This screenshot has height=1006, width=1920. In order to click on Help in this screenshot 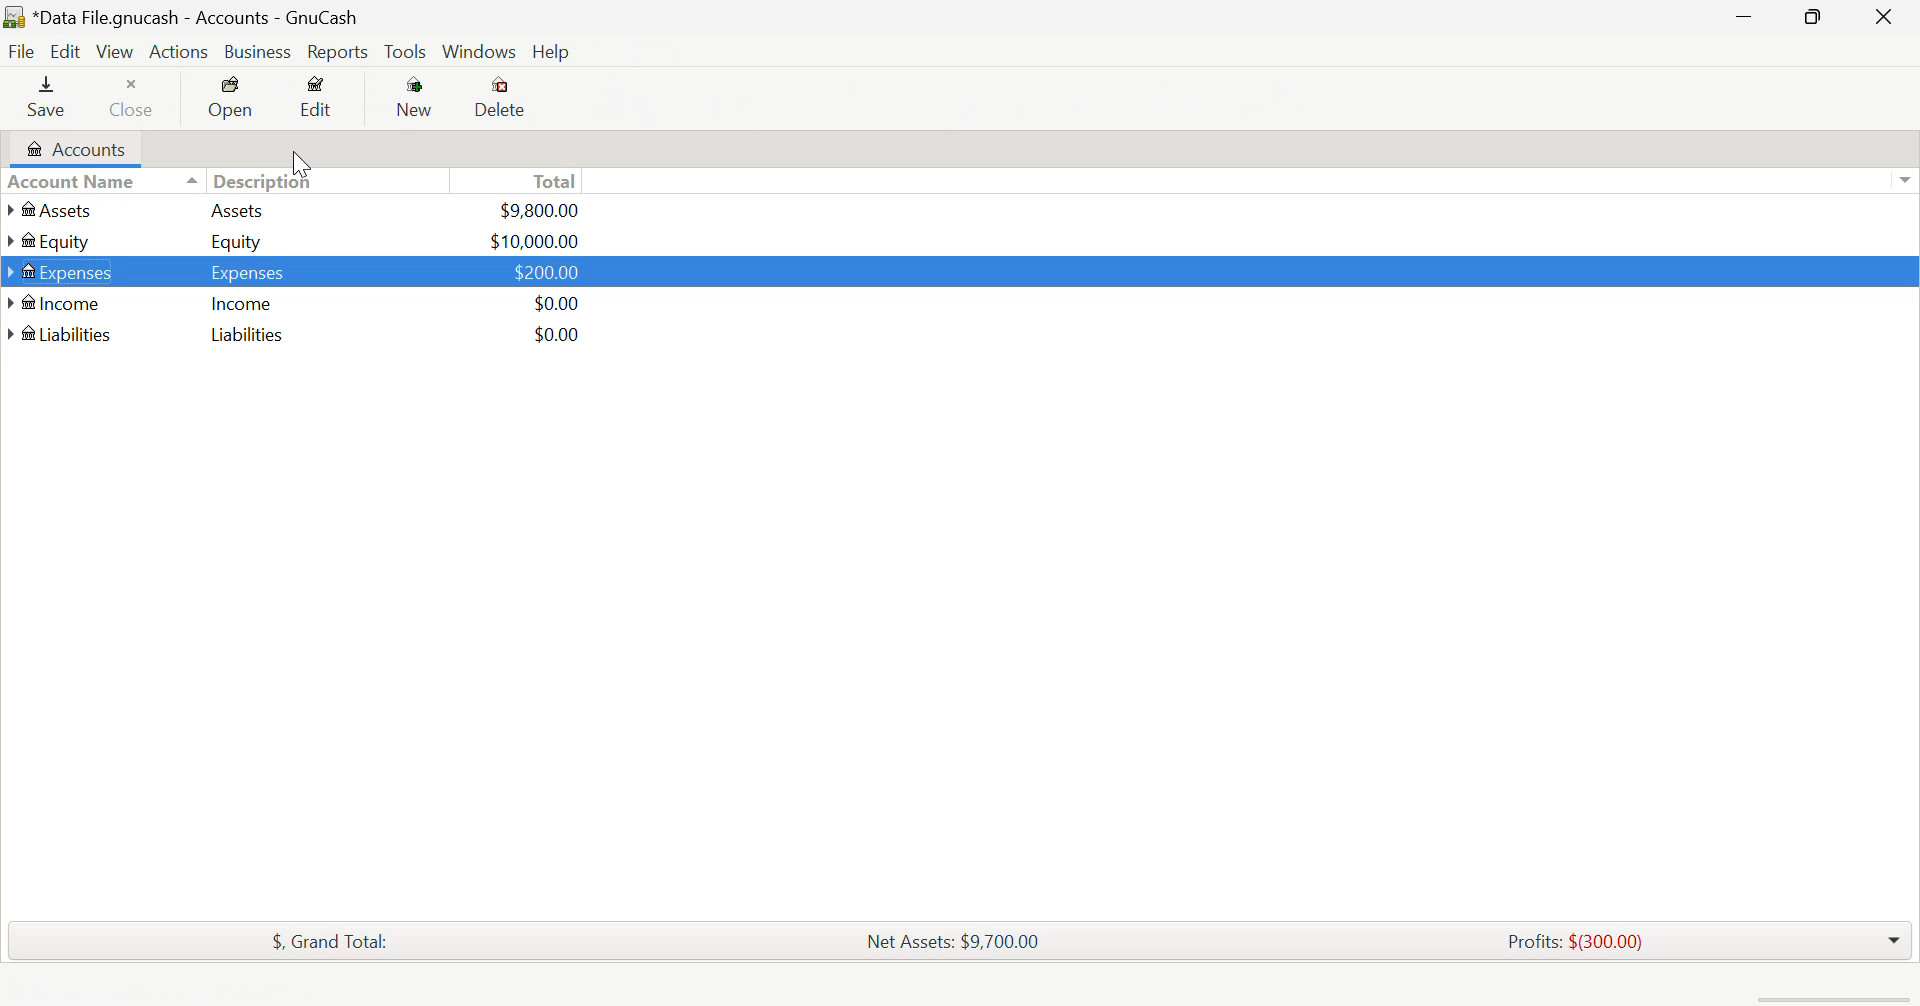, I will do `click(551, 52)`.